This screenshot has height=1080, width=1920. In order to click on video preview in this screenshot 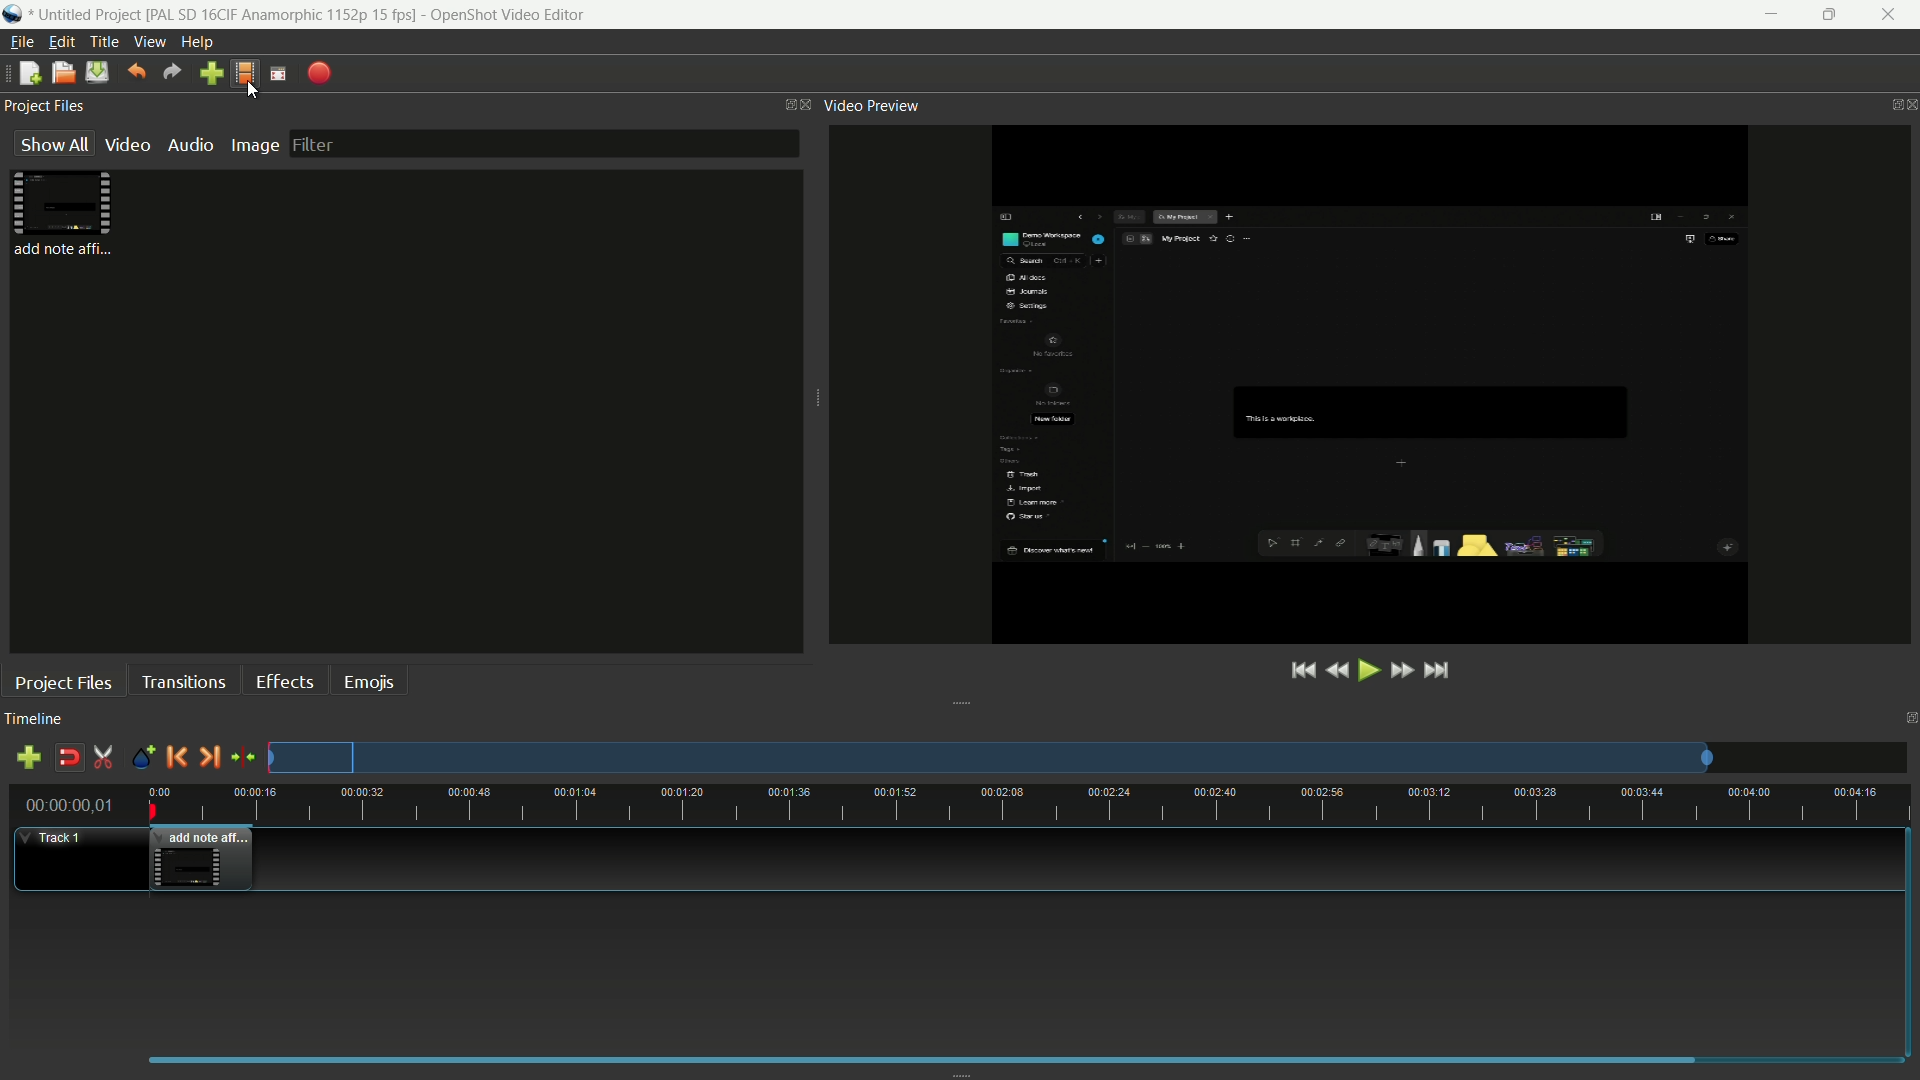, I will do `click(1361, 386)`.